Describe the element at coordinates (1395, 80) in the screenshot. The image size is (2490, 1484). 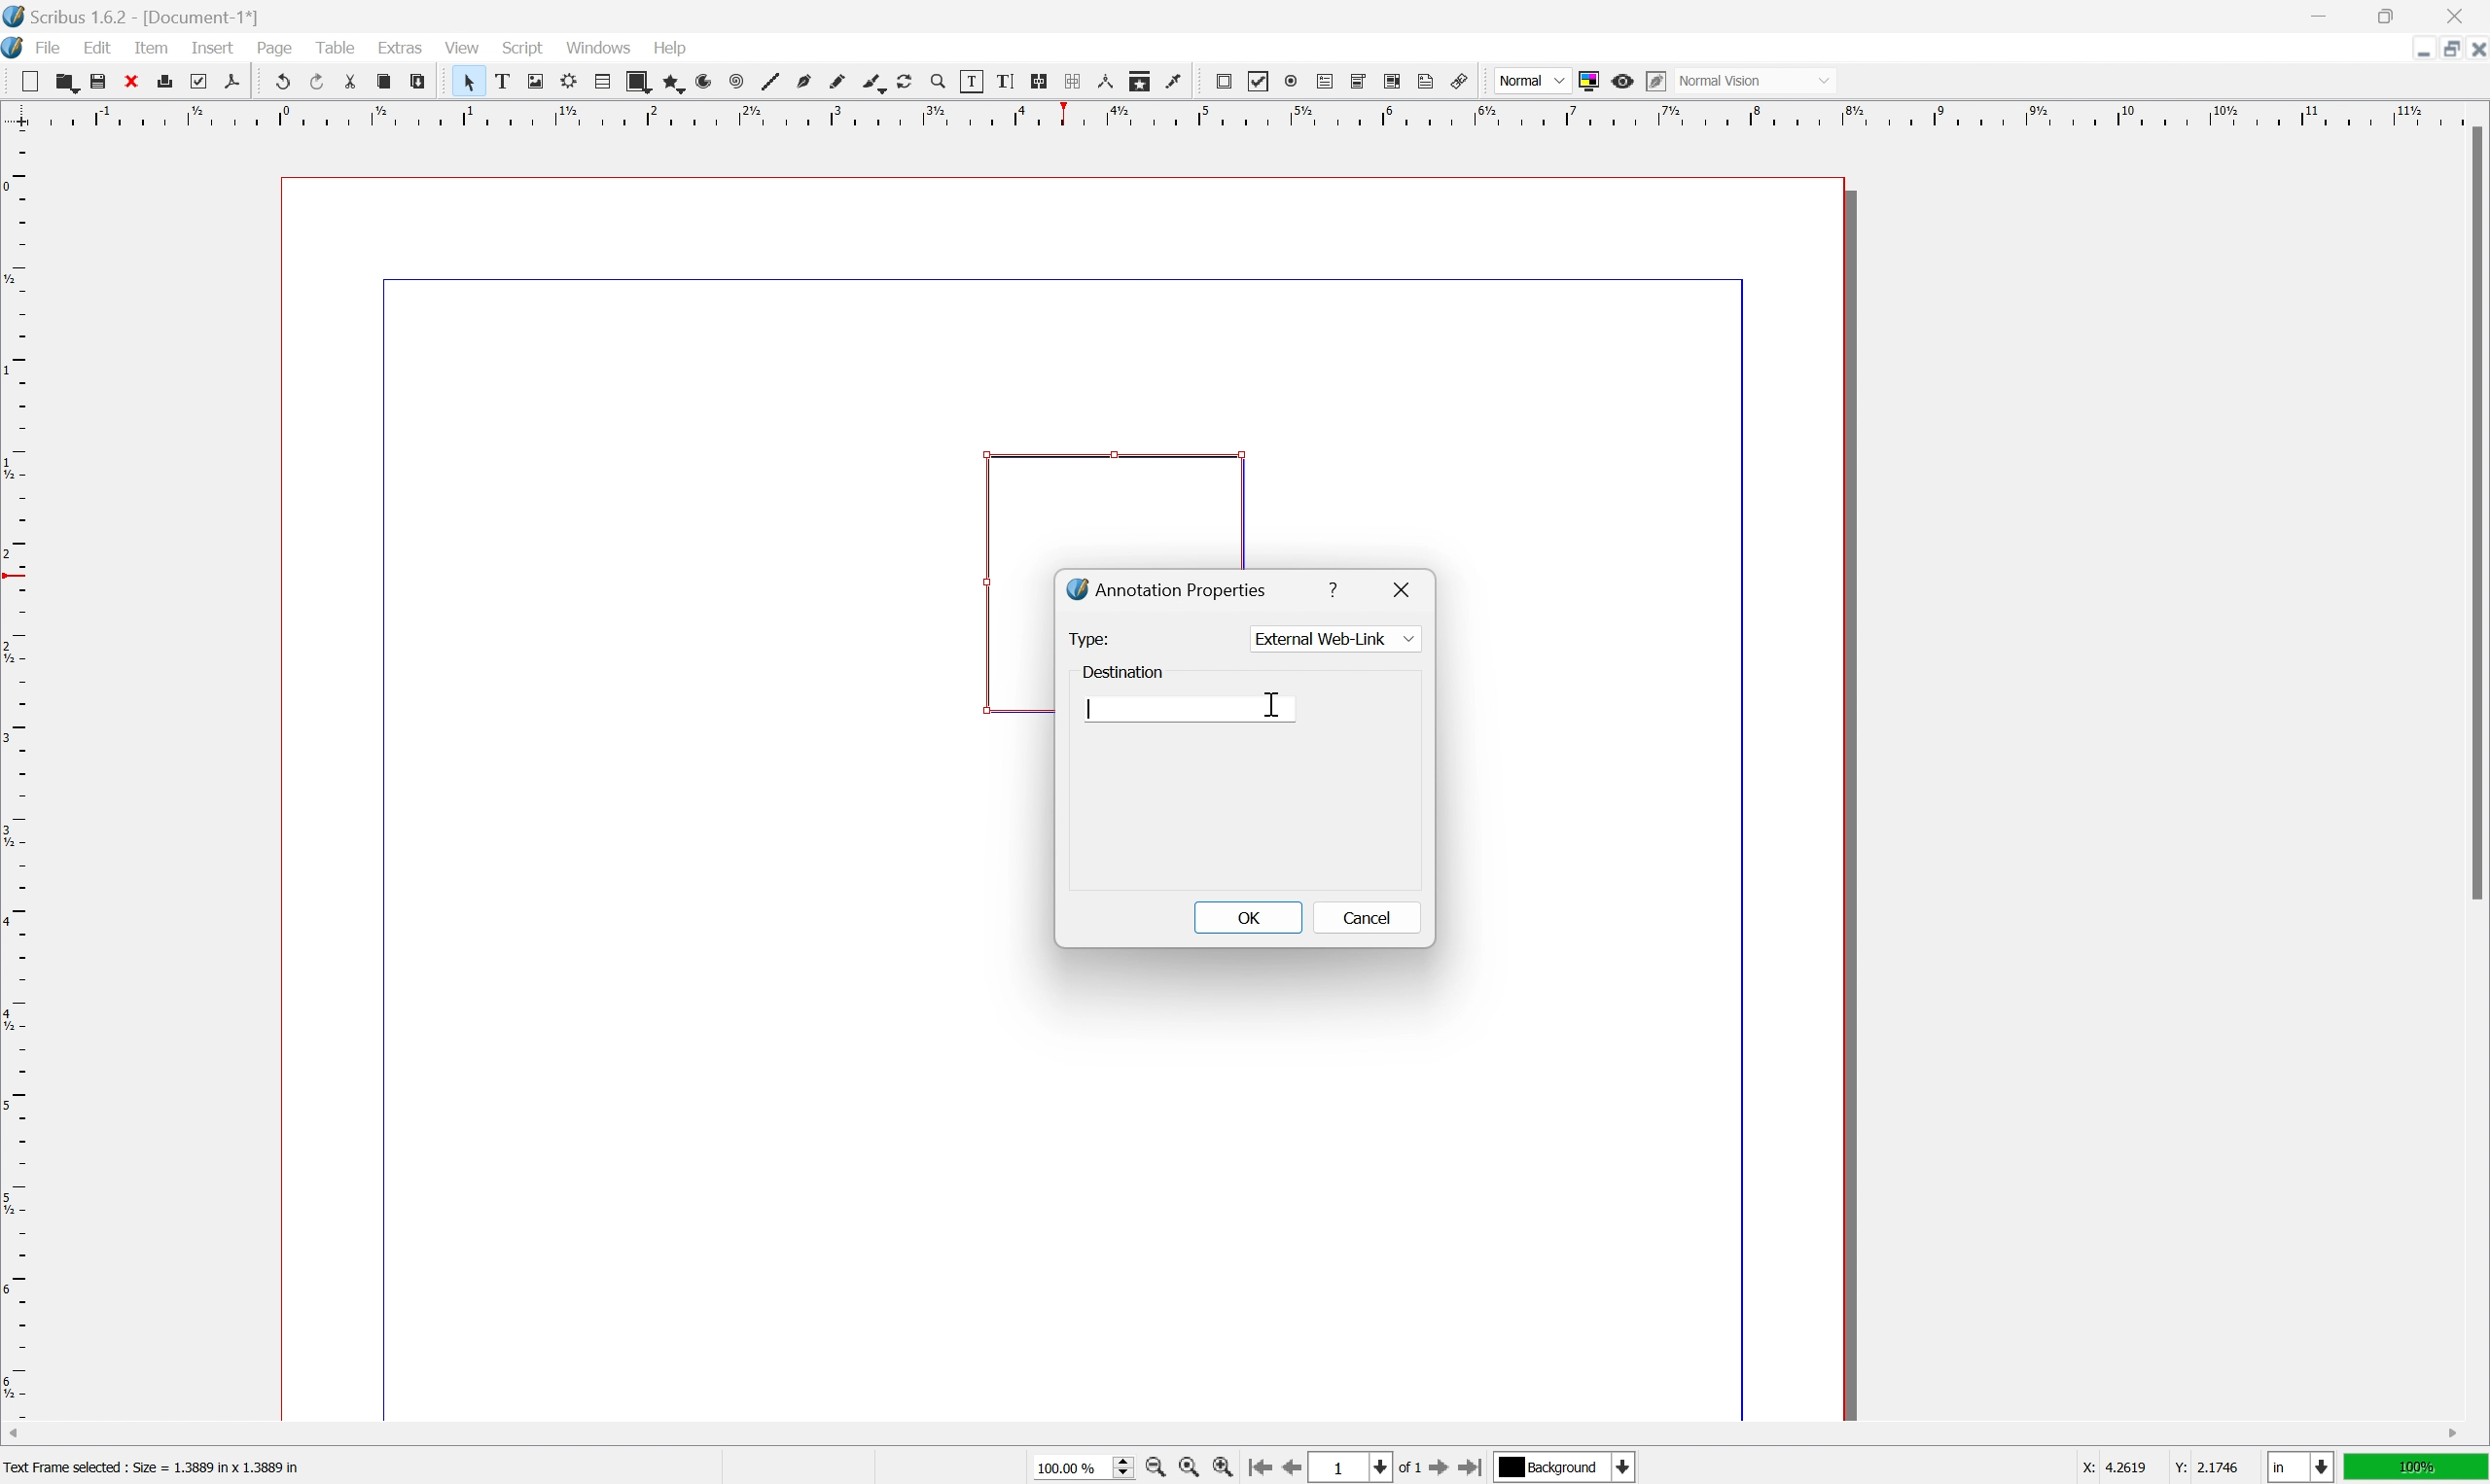
I see `pdf list box` at that location.